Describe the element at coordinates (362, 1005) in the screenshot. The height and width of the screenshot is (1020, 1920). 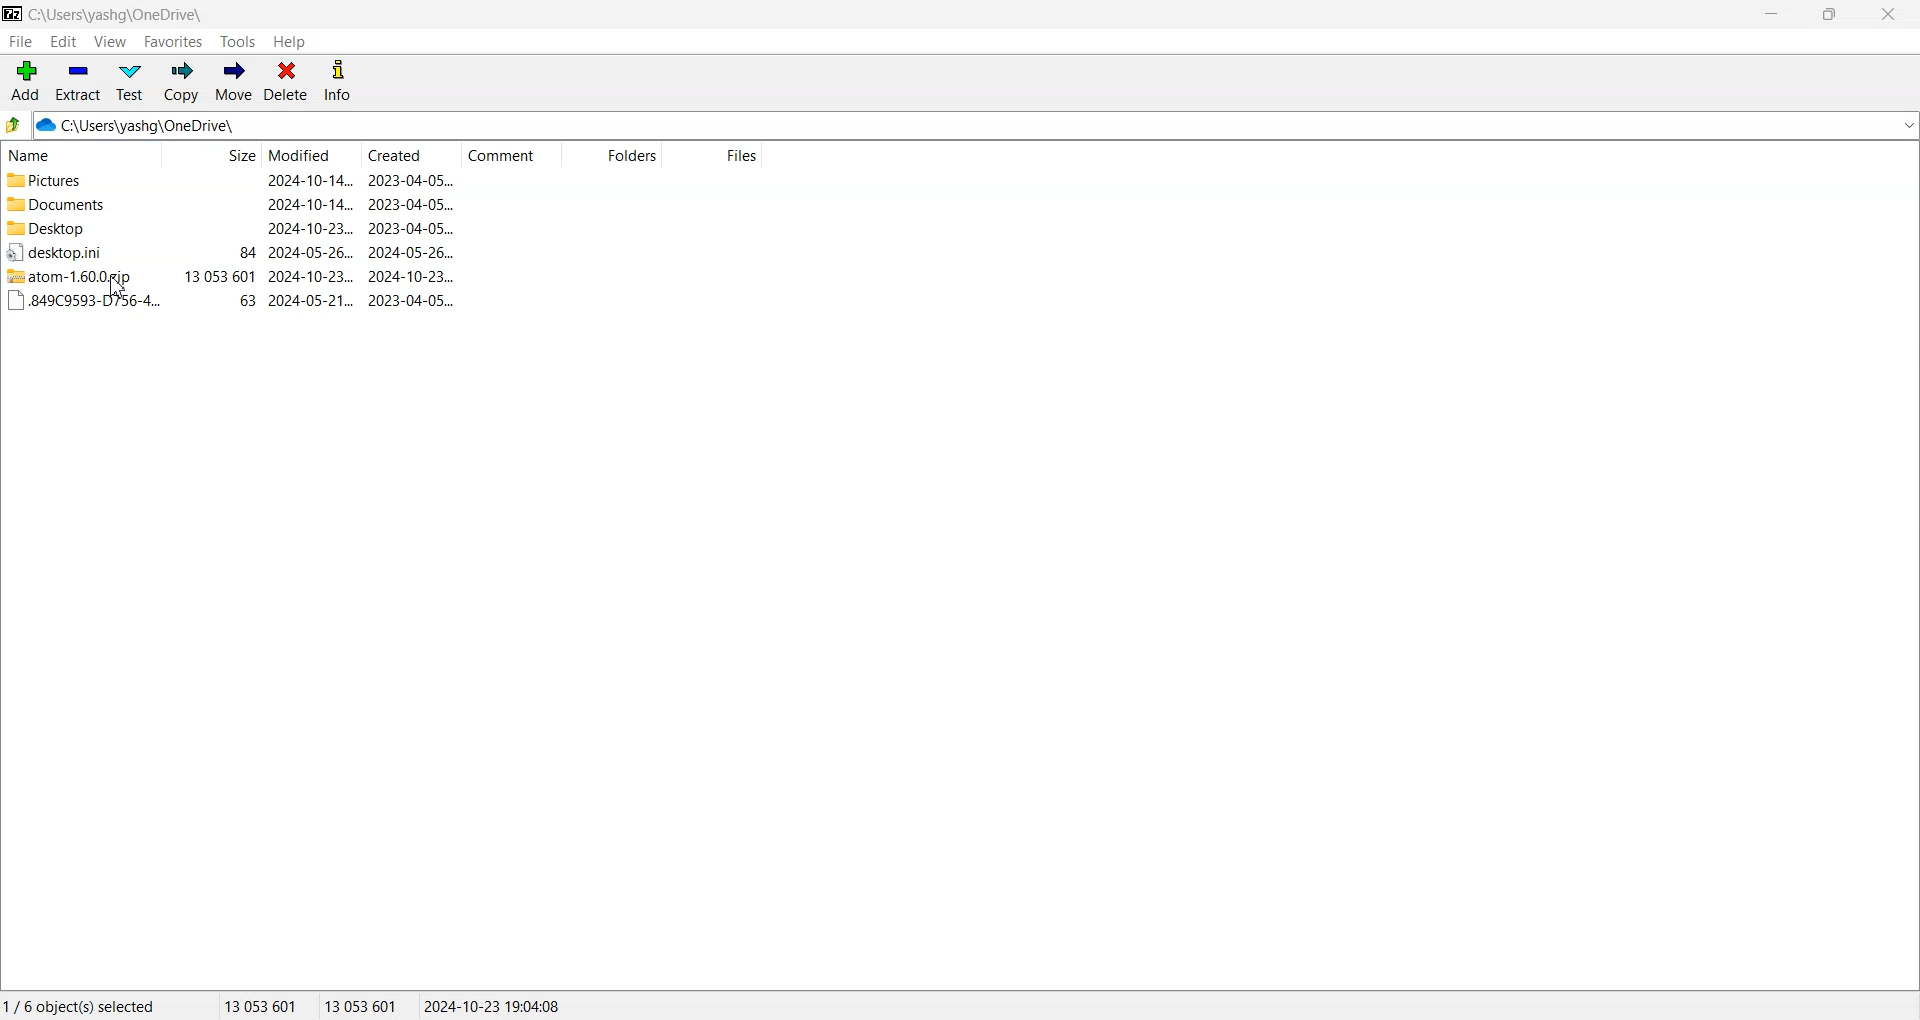
I see `13 053 601` at that location.